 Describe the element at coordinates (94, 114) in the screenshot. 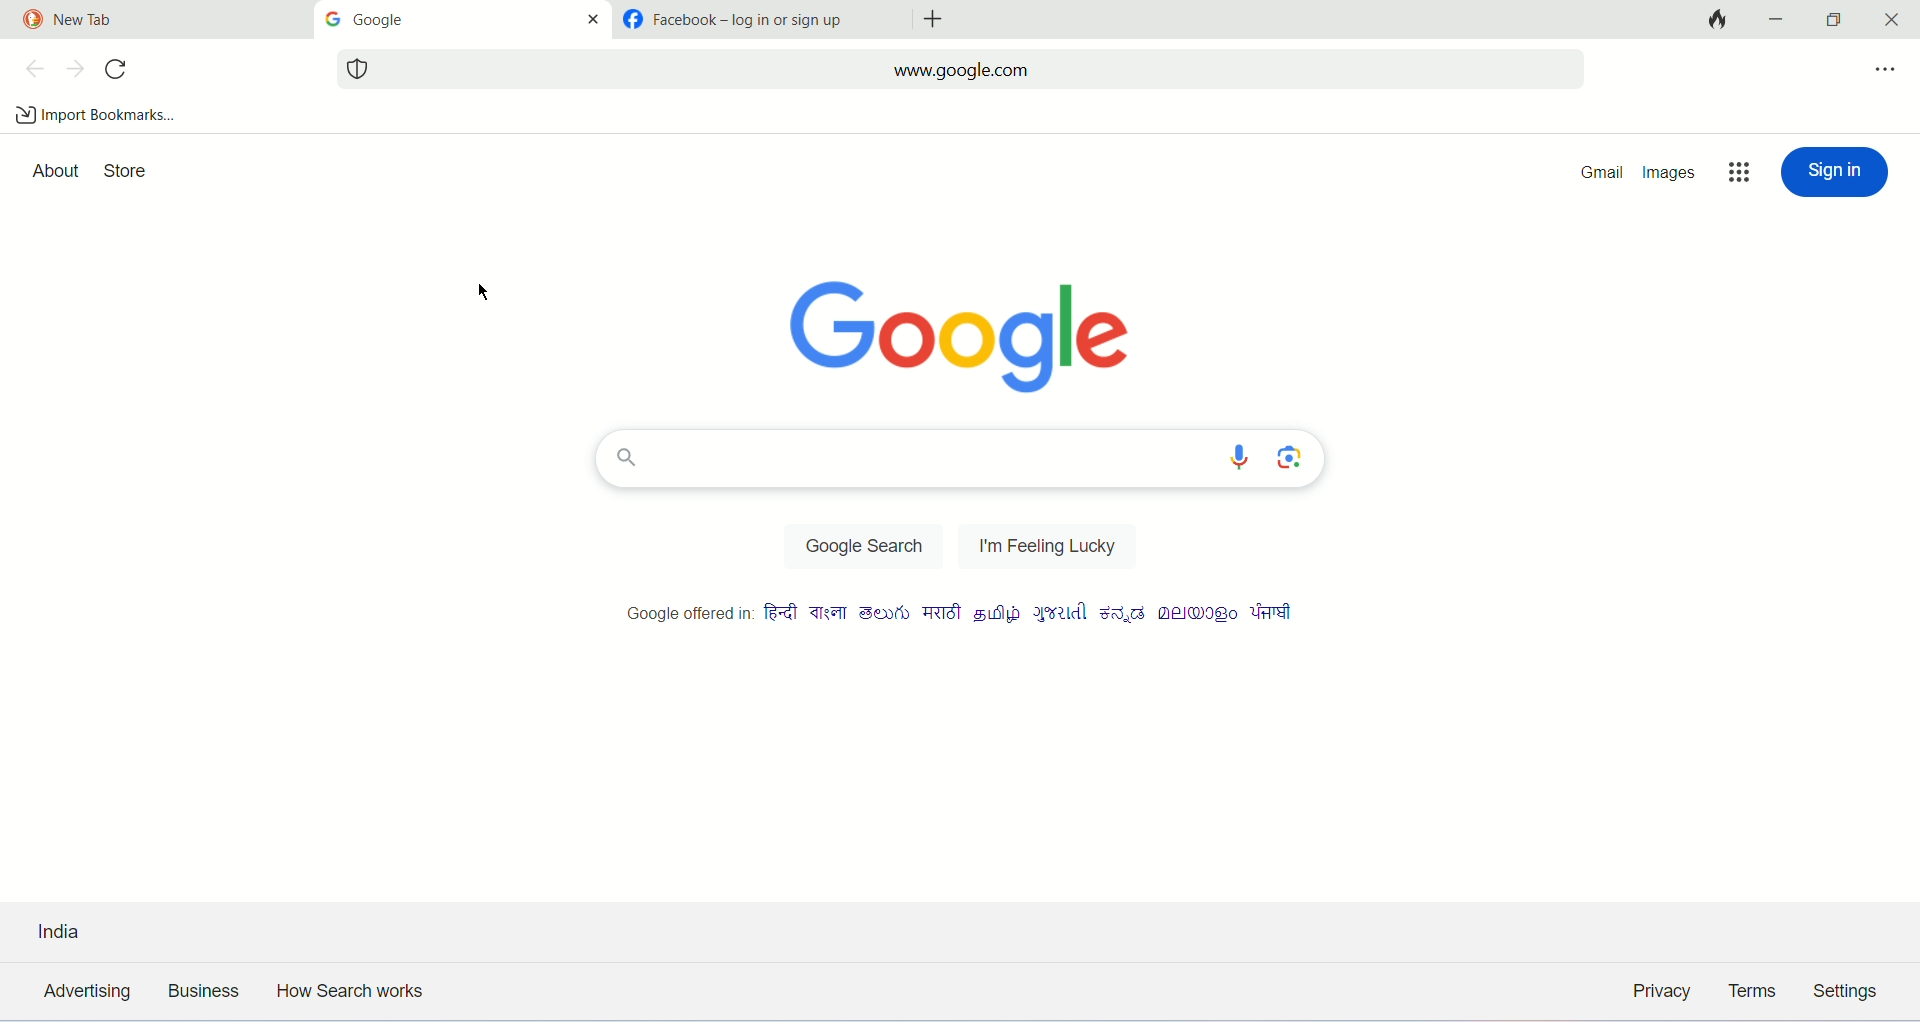

I see `import bookmarks` at that location.